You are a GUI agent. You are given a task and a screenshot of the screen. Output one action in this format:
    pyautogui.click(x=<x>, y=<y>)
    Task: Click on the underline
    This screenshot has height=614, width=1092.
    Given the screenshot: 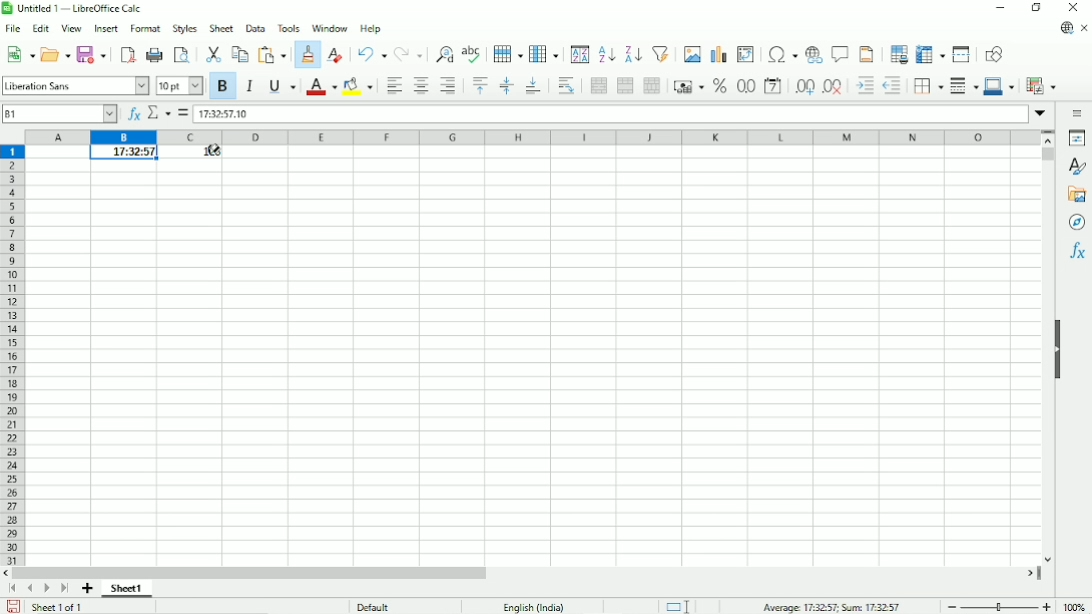 What is the action you would take?
    pyautogui.click(x=281, y=86)
    